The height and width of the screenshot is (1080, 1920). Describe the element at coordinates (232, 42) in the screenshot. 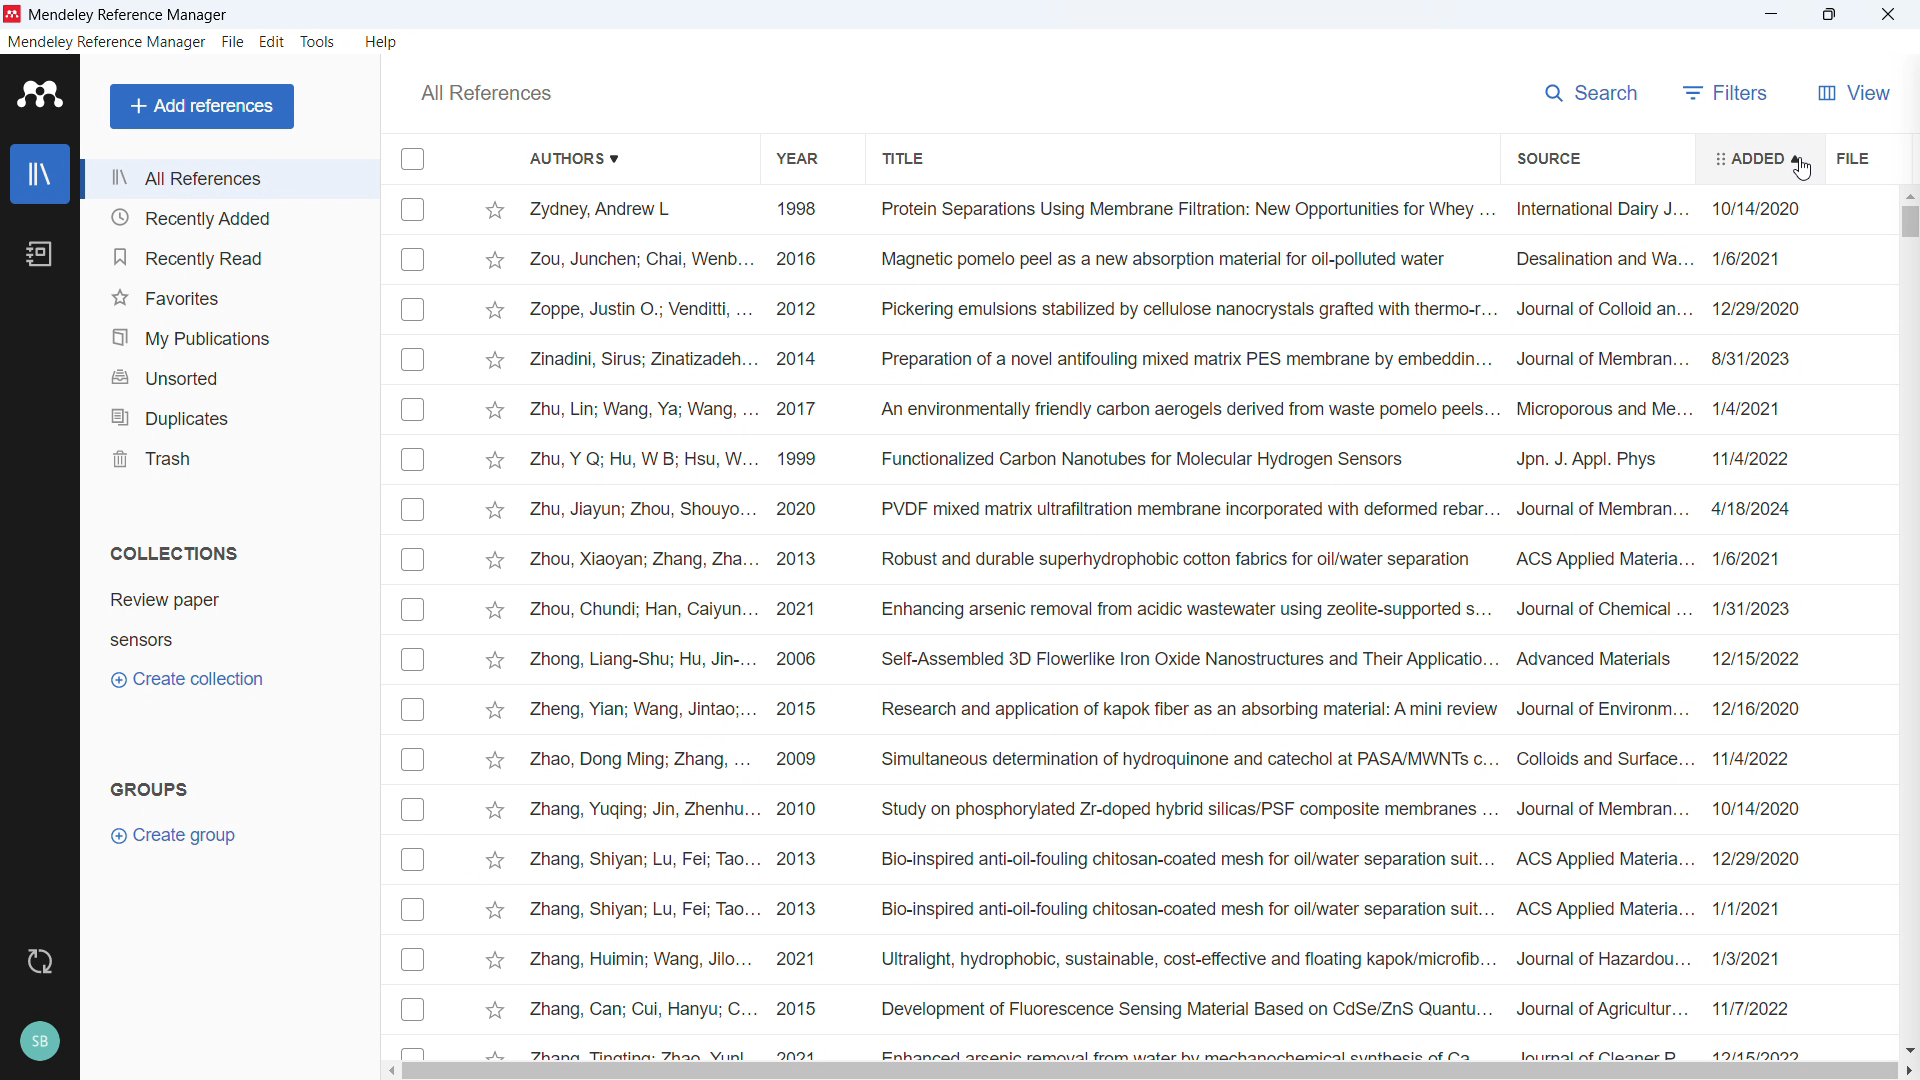

I see `file` at that location.